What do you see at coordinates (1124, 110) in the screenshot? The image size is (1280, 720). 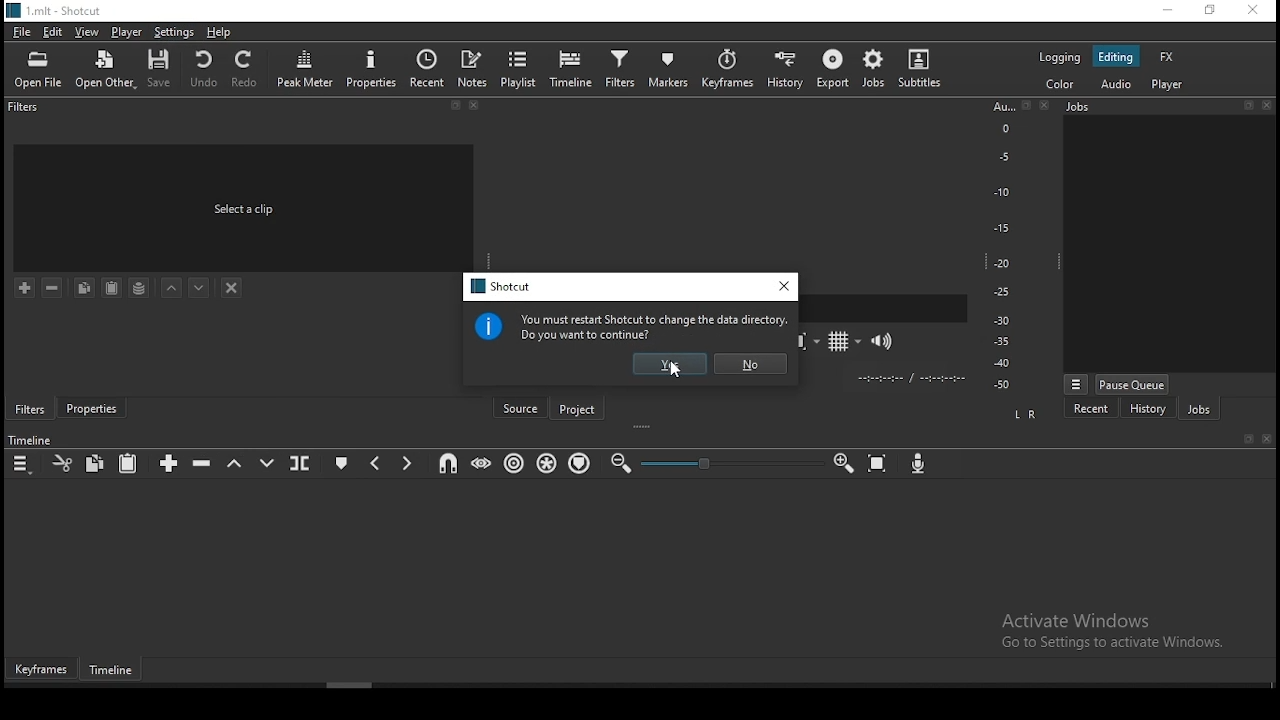 I see `Jobs` at bounding box center [1124, 110].